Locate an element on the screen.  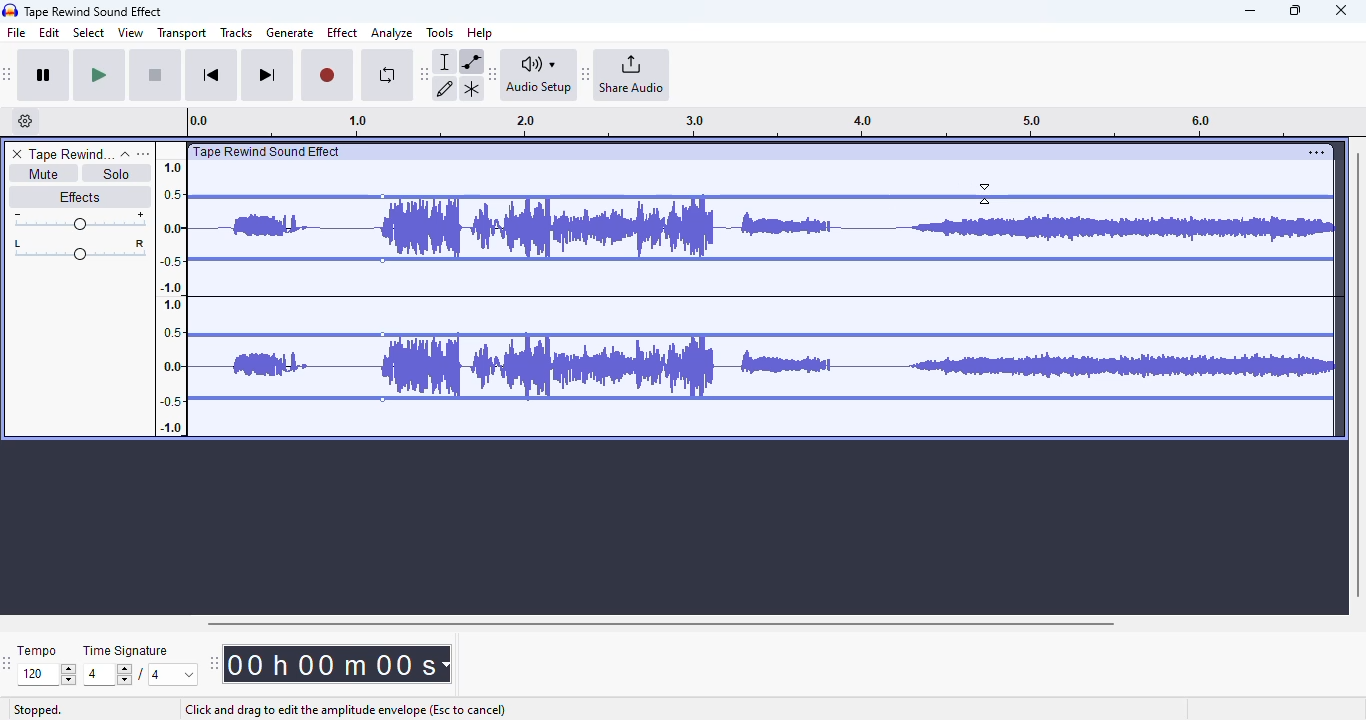
Input for time signature is located at coordinates (108, 675).